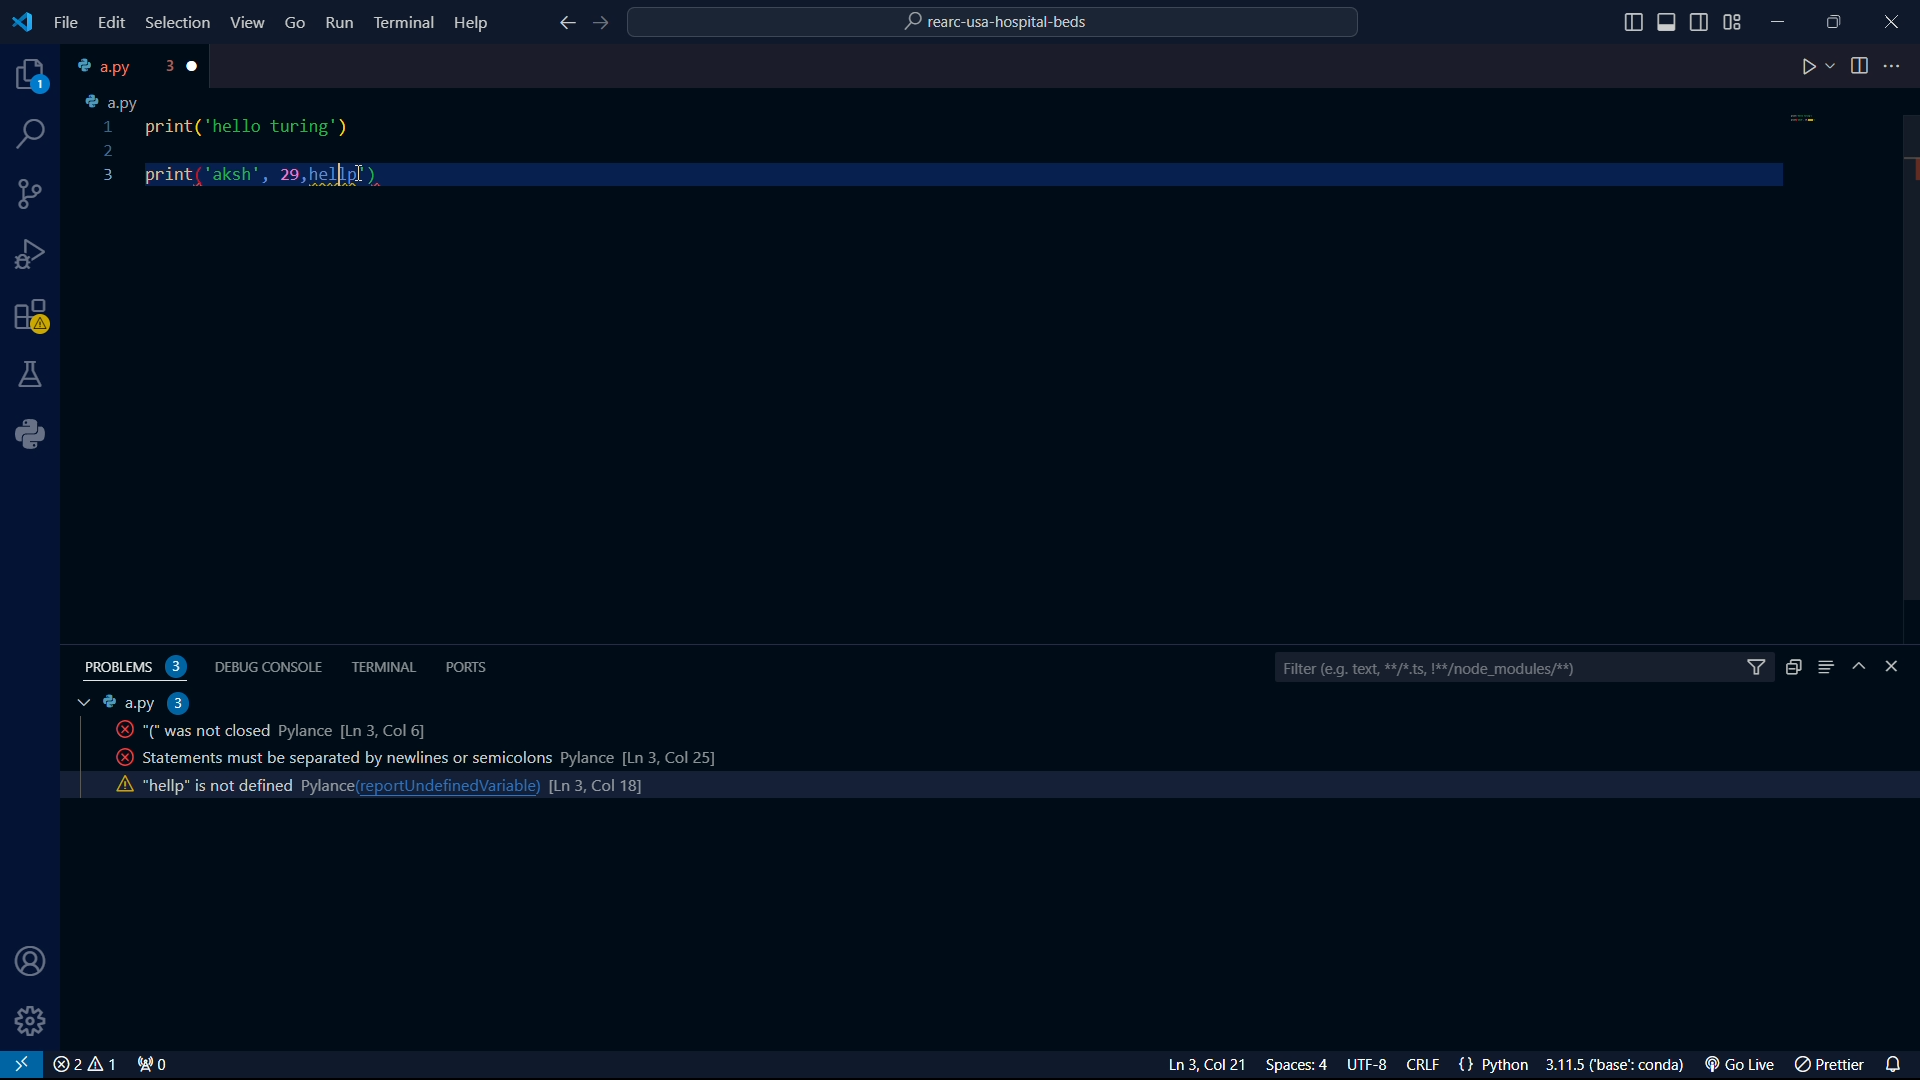  Describe the element at coordinates (33, 134) in the screenshot. I see `search` at that location.